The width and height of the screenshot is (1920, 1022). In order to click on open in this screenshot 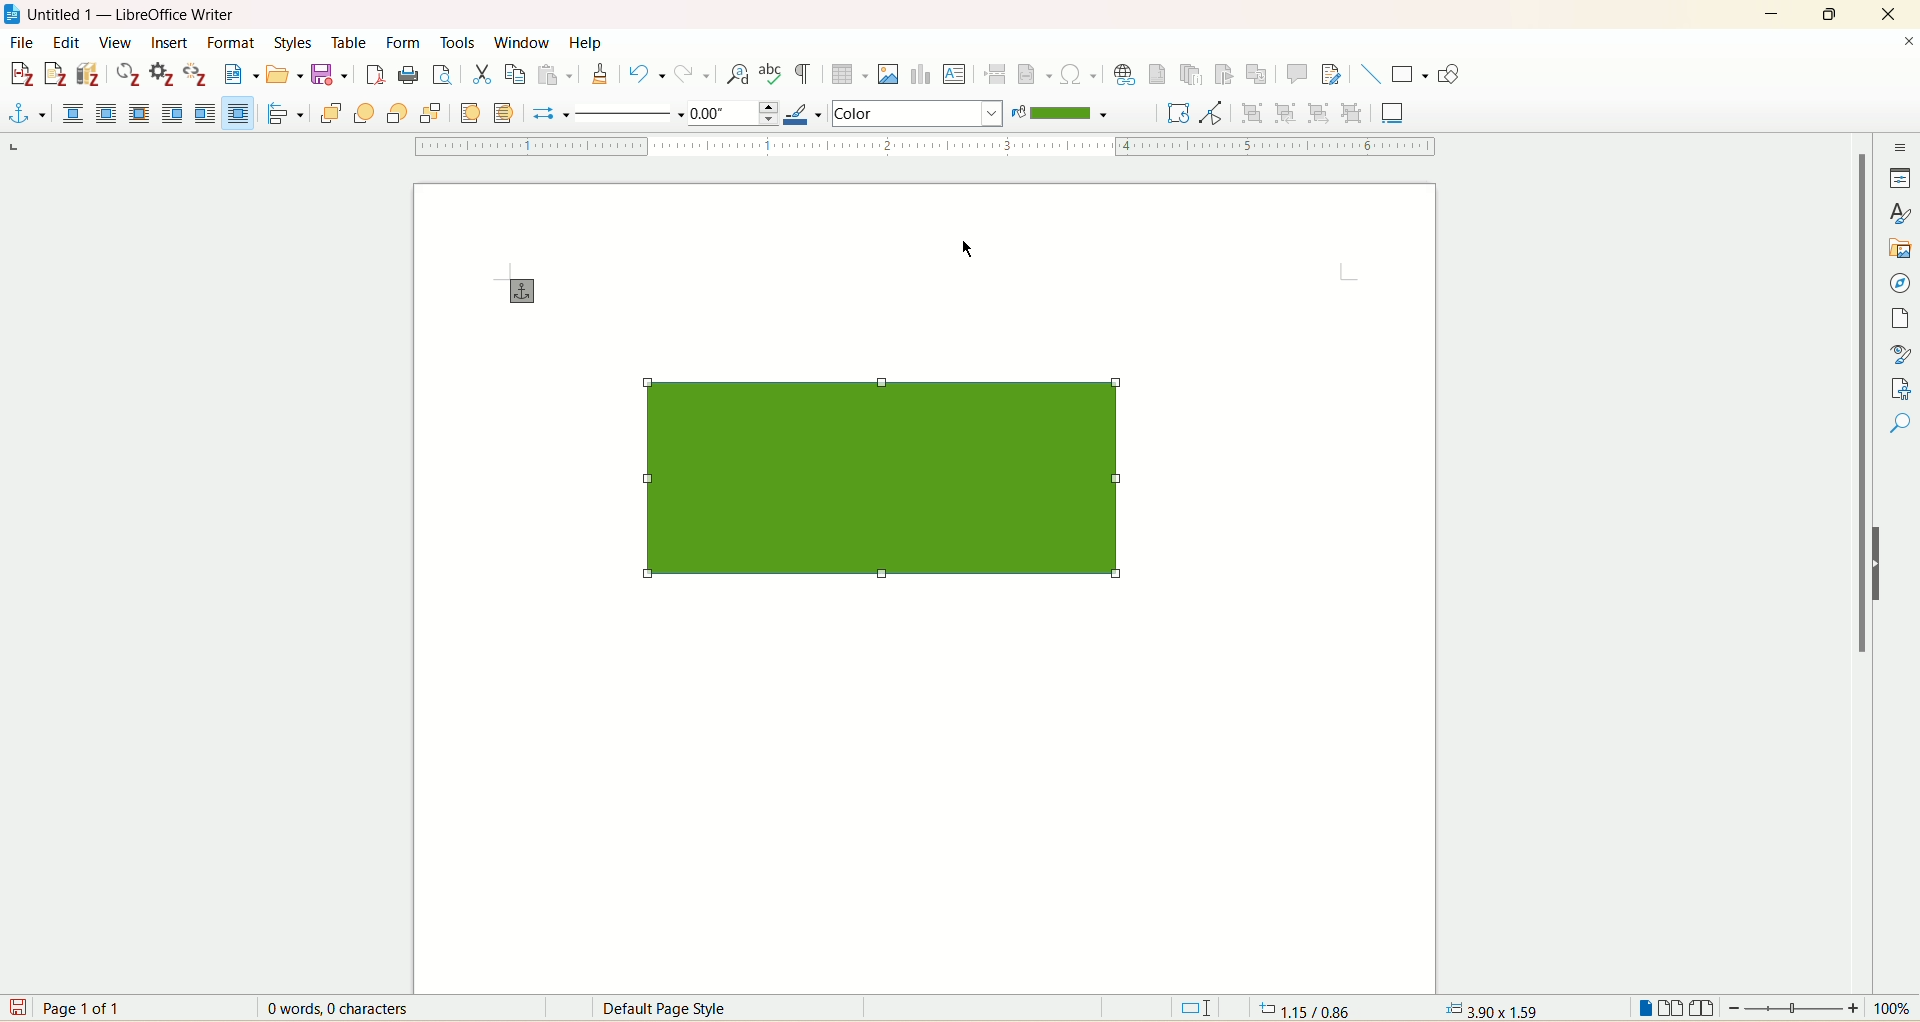, I will do `click(283, 75)`.